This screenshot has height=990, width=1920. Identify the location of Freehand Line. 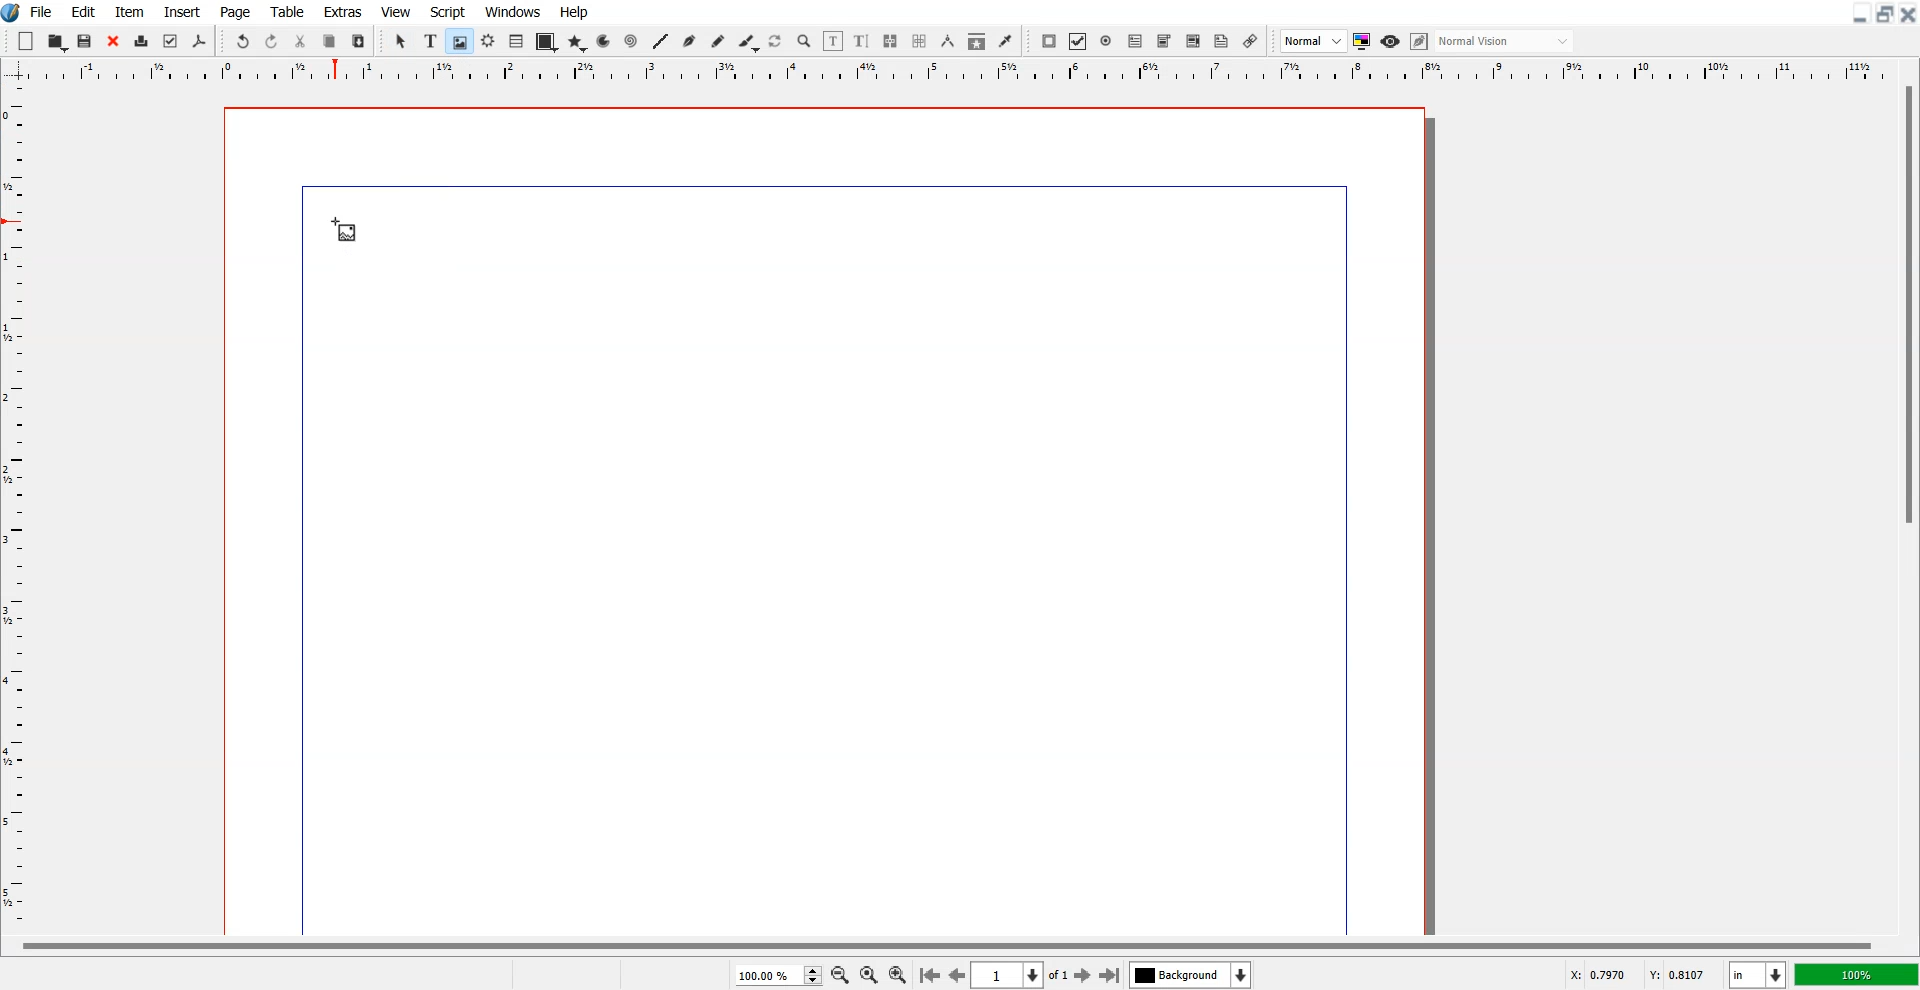
(718, 41).